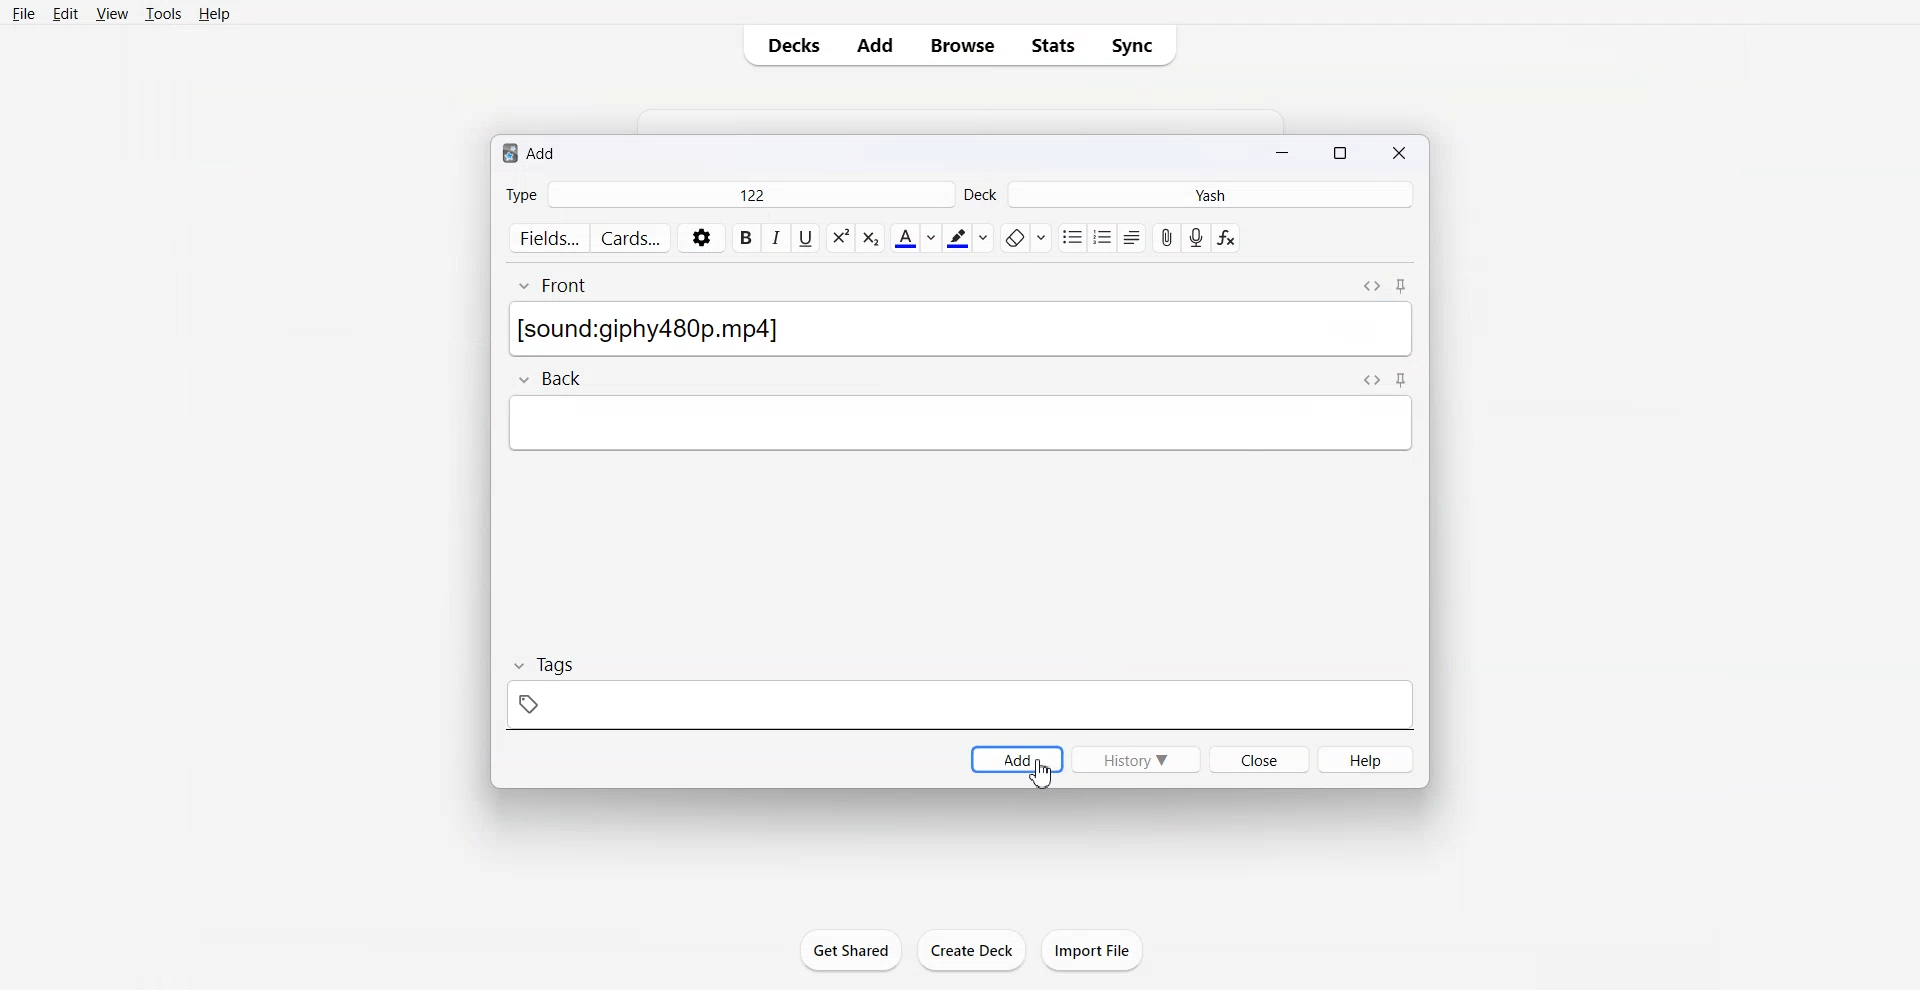  Describe the element at coordinates (1402, 287) in the screenshot. I see `Toggle Sticky` at that location.